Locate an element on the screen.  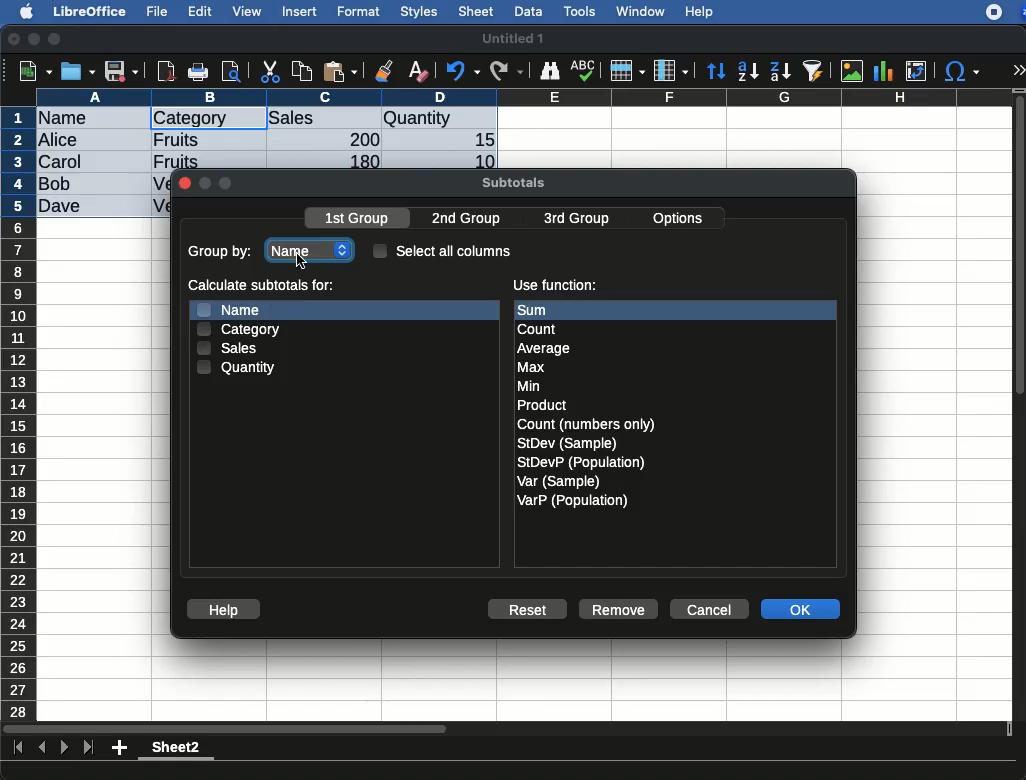
quantity is located at coordinates (439, 120).